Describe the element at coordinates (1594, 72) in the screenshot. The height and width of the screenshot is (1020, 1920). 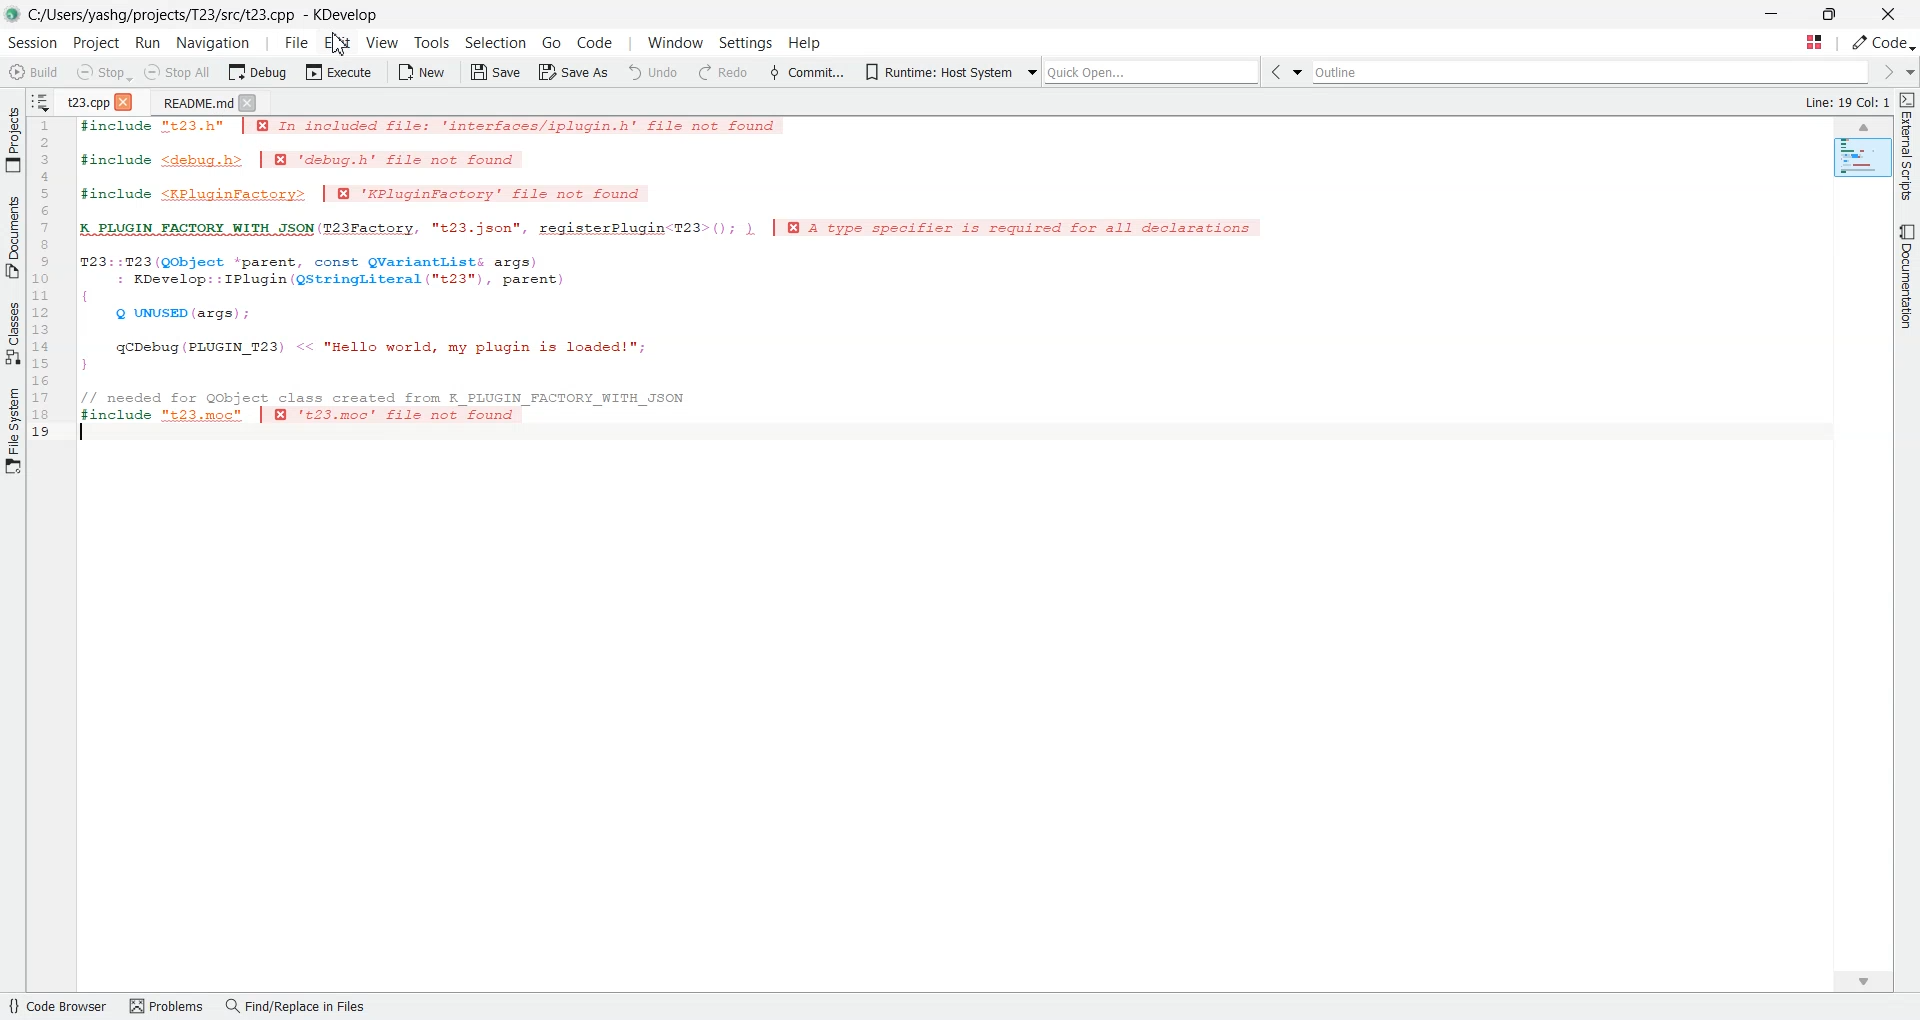
I see `Outline` at that location.